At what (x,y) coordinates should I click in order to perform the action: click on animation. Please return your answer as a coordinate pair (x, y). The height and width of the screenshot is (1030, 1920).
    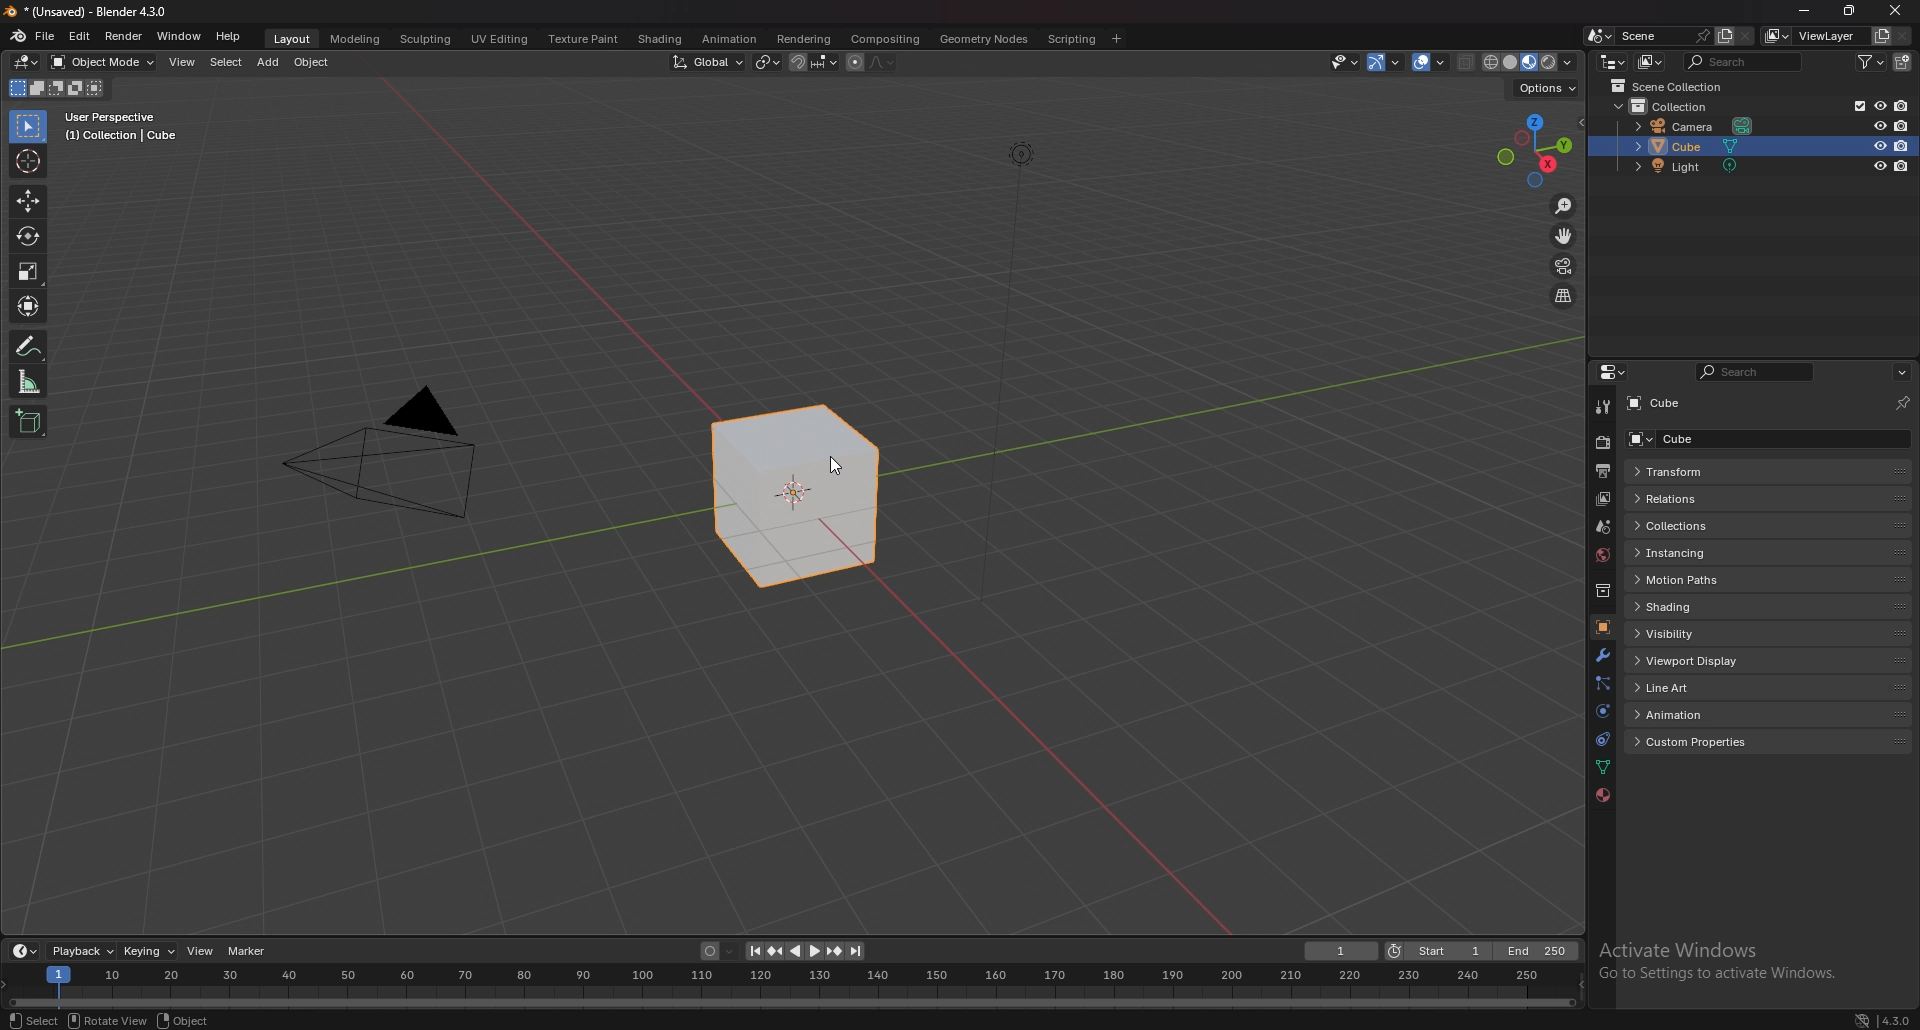
    Looking at the image, I should click on (1695, 714).